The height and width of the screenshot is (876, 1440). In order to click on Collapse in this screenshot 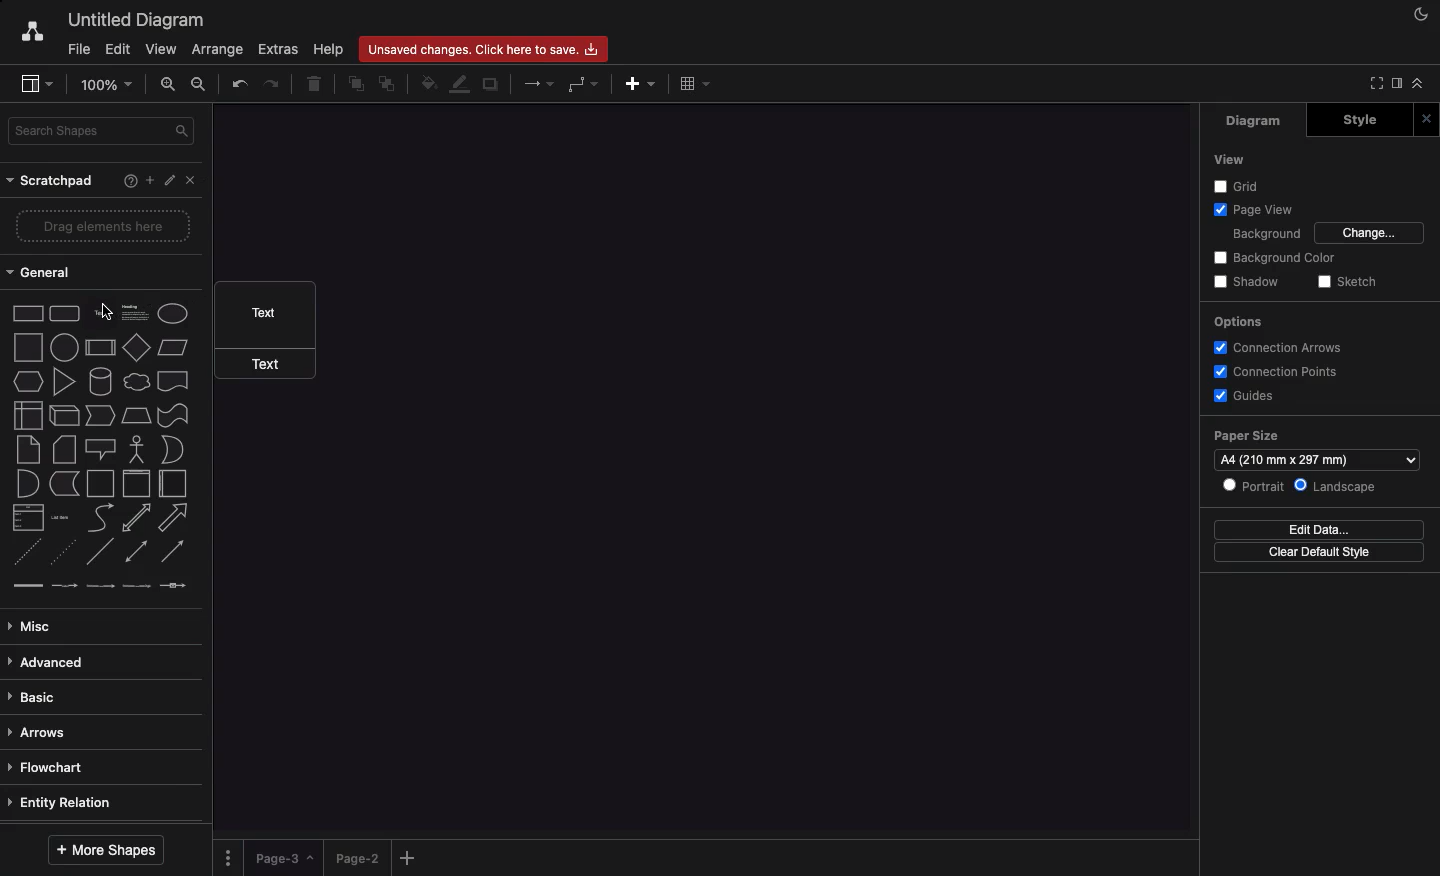, I will do `click(1417, 83)`.